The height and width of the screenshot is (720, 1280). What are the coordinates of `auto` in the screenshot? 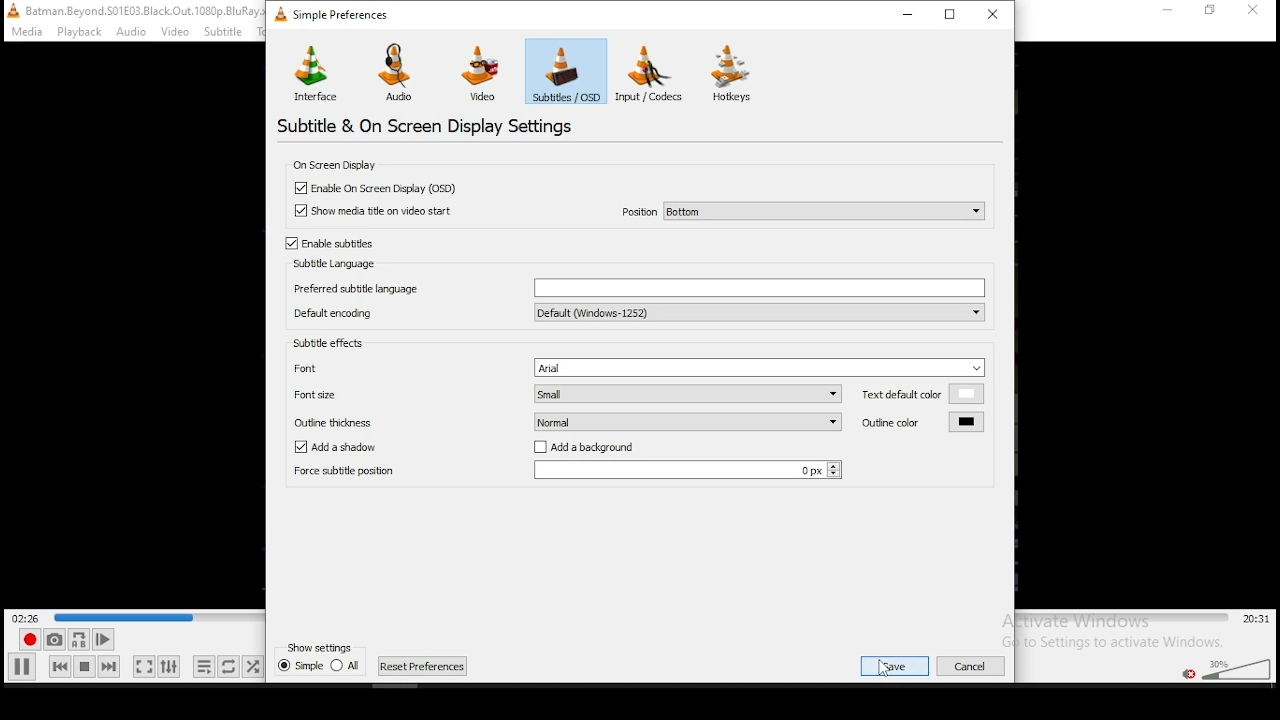 It's located at (688, 409).